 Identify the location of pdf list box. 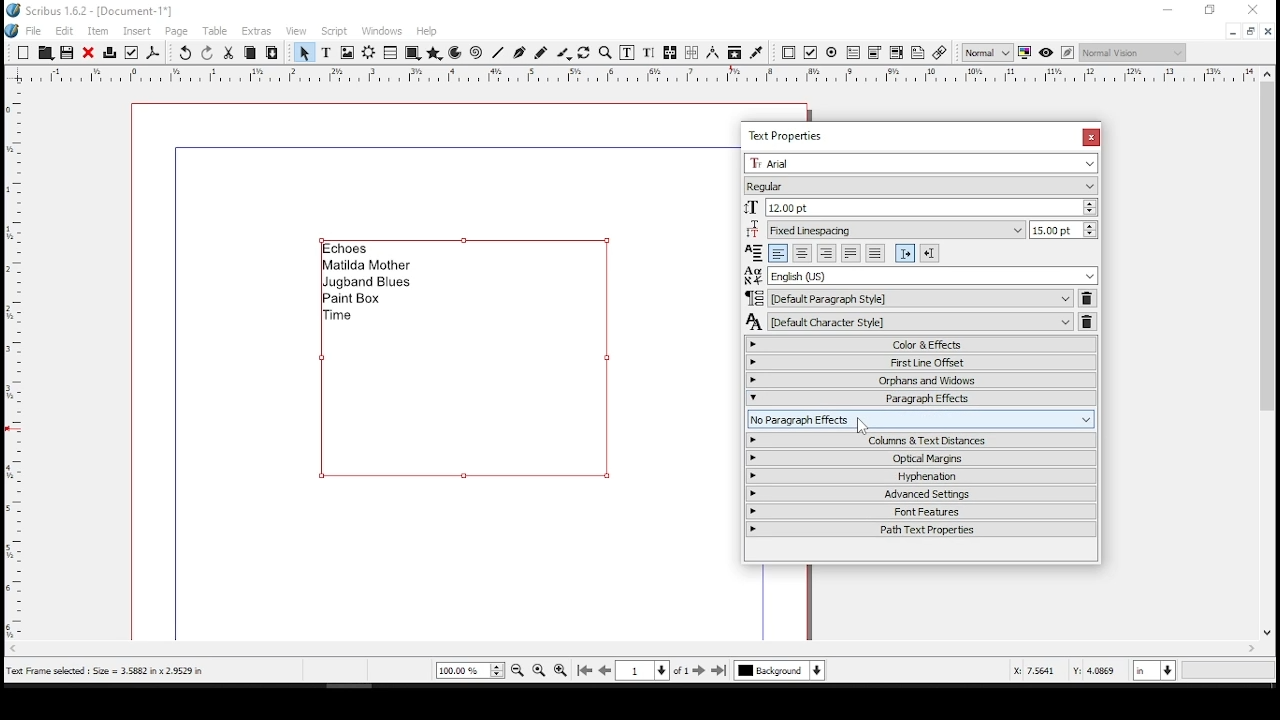
(896, 54).